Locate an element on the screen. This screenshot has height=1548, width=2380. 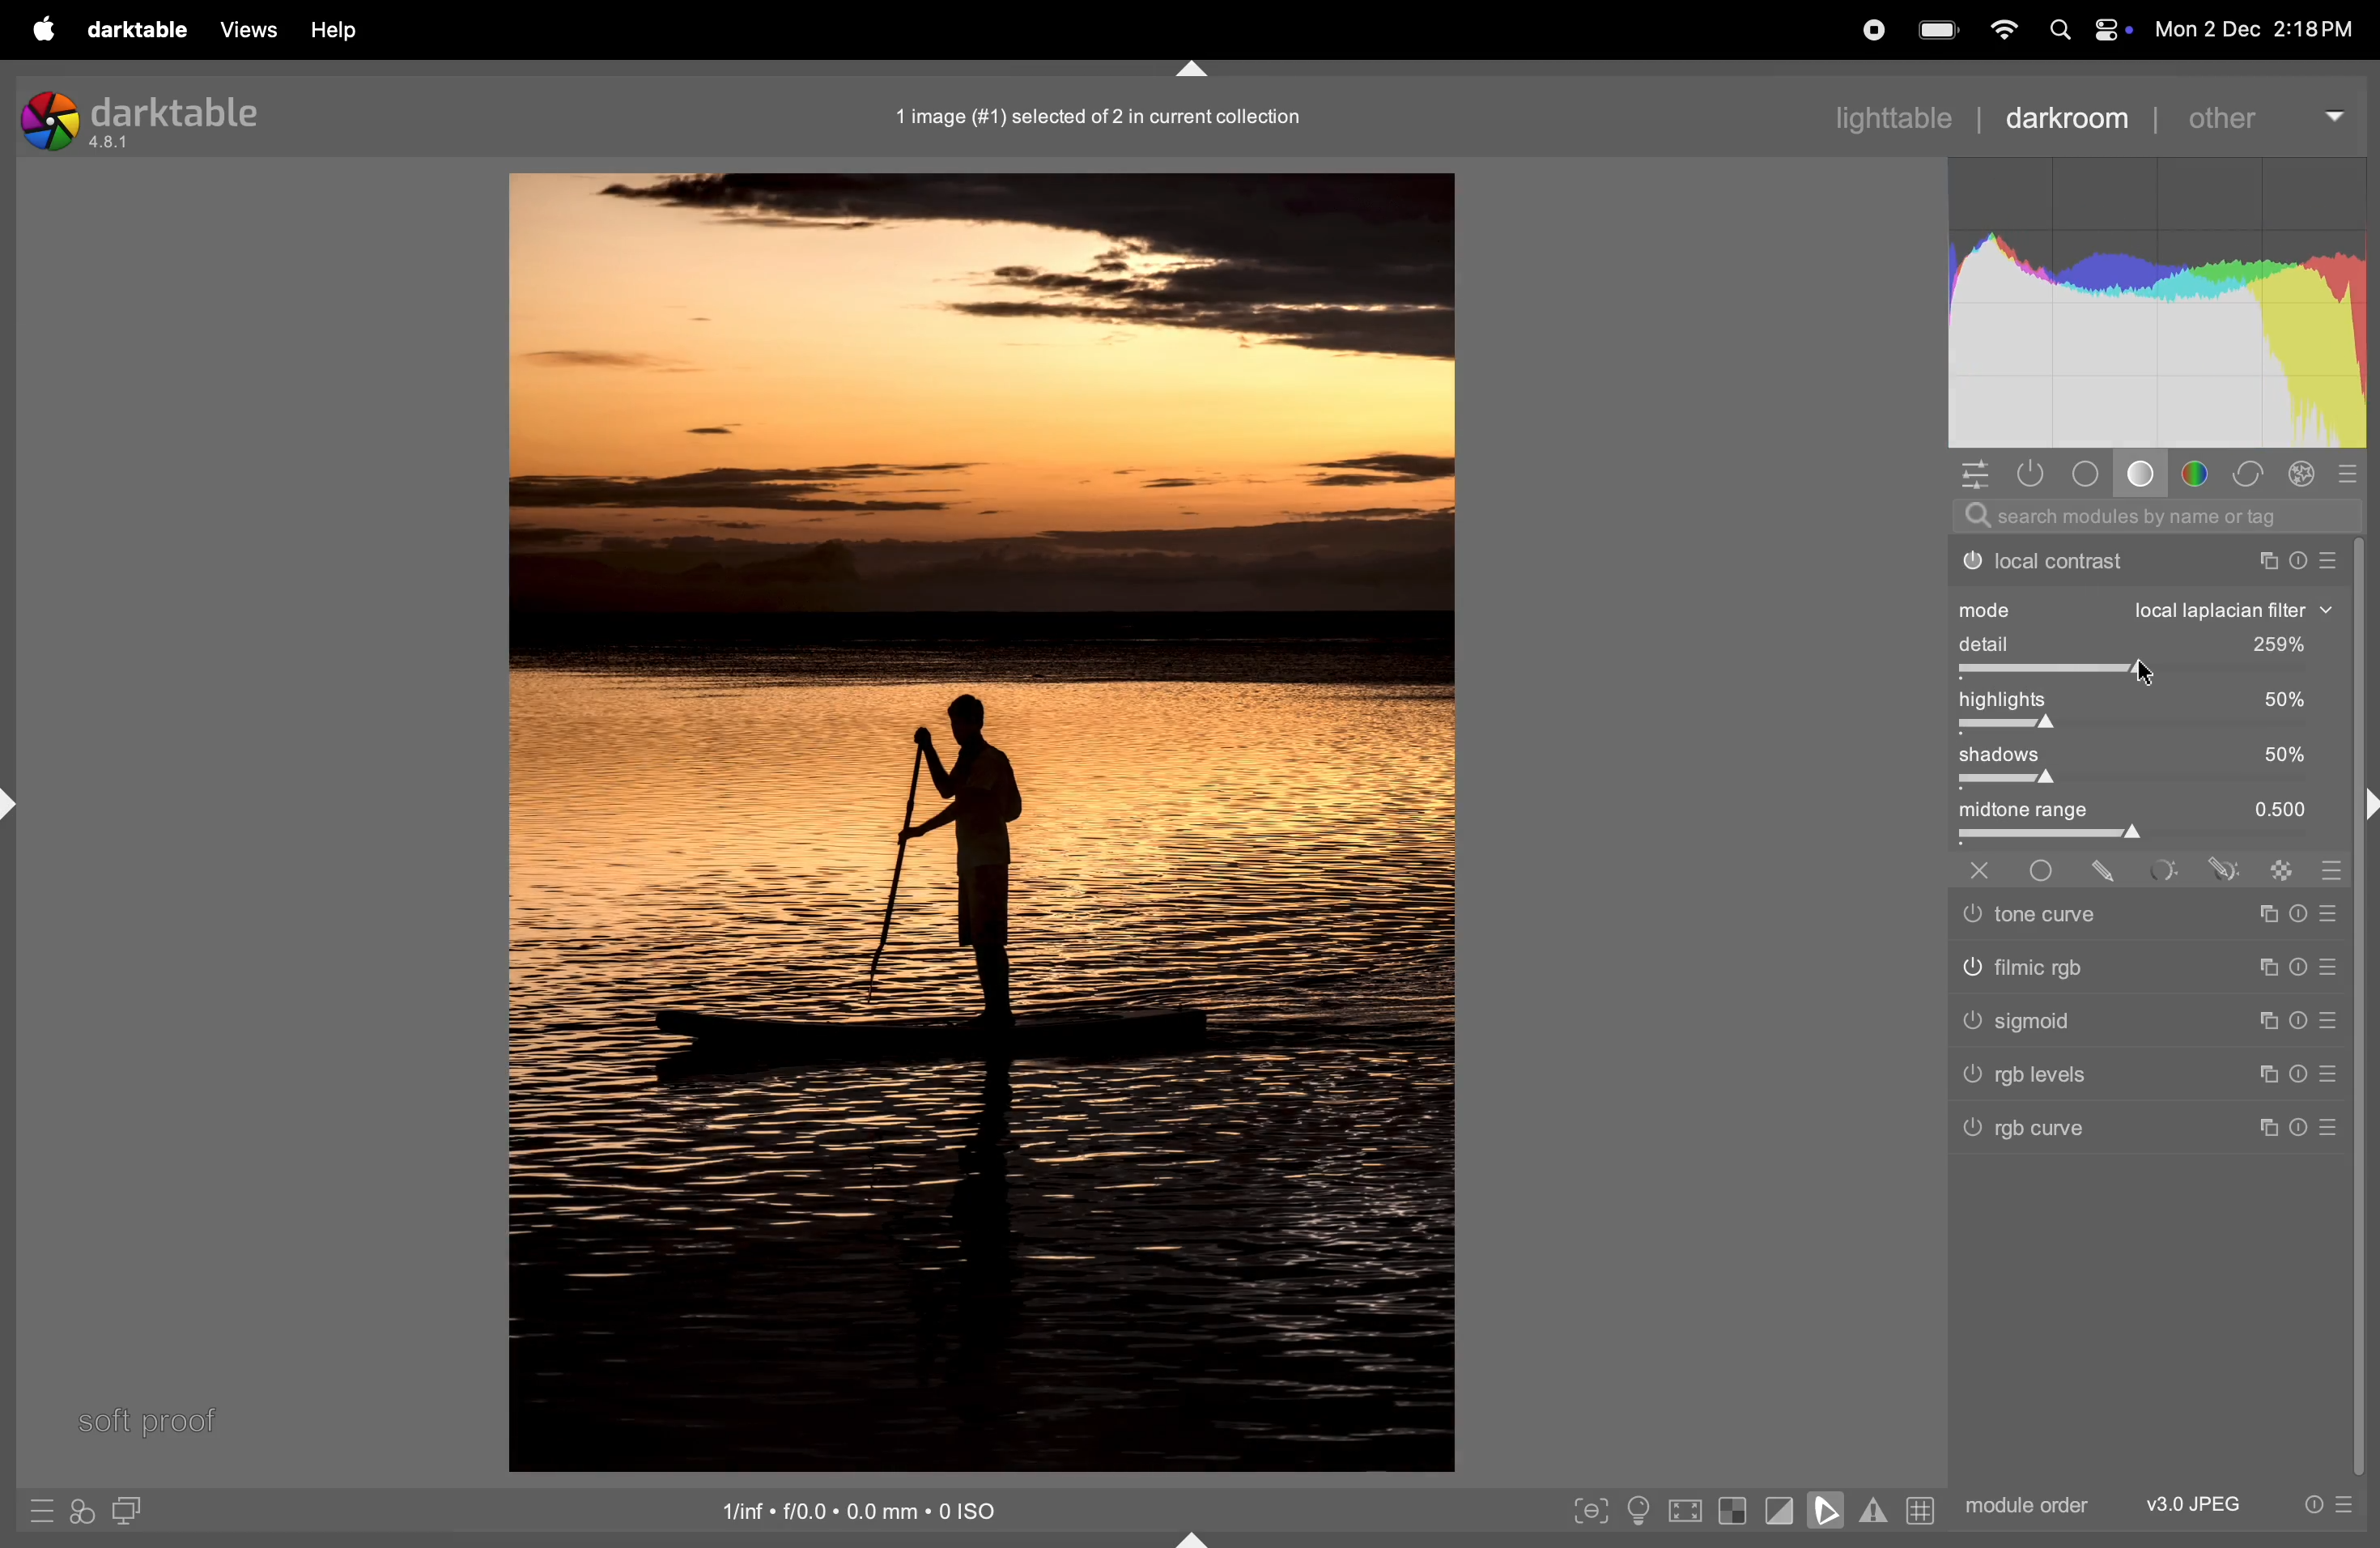
color is located at coordinates (2201, 473).